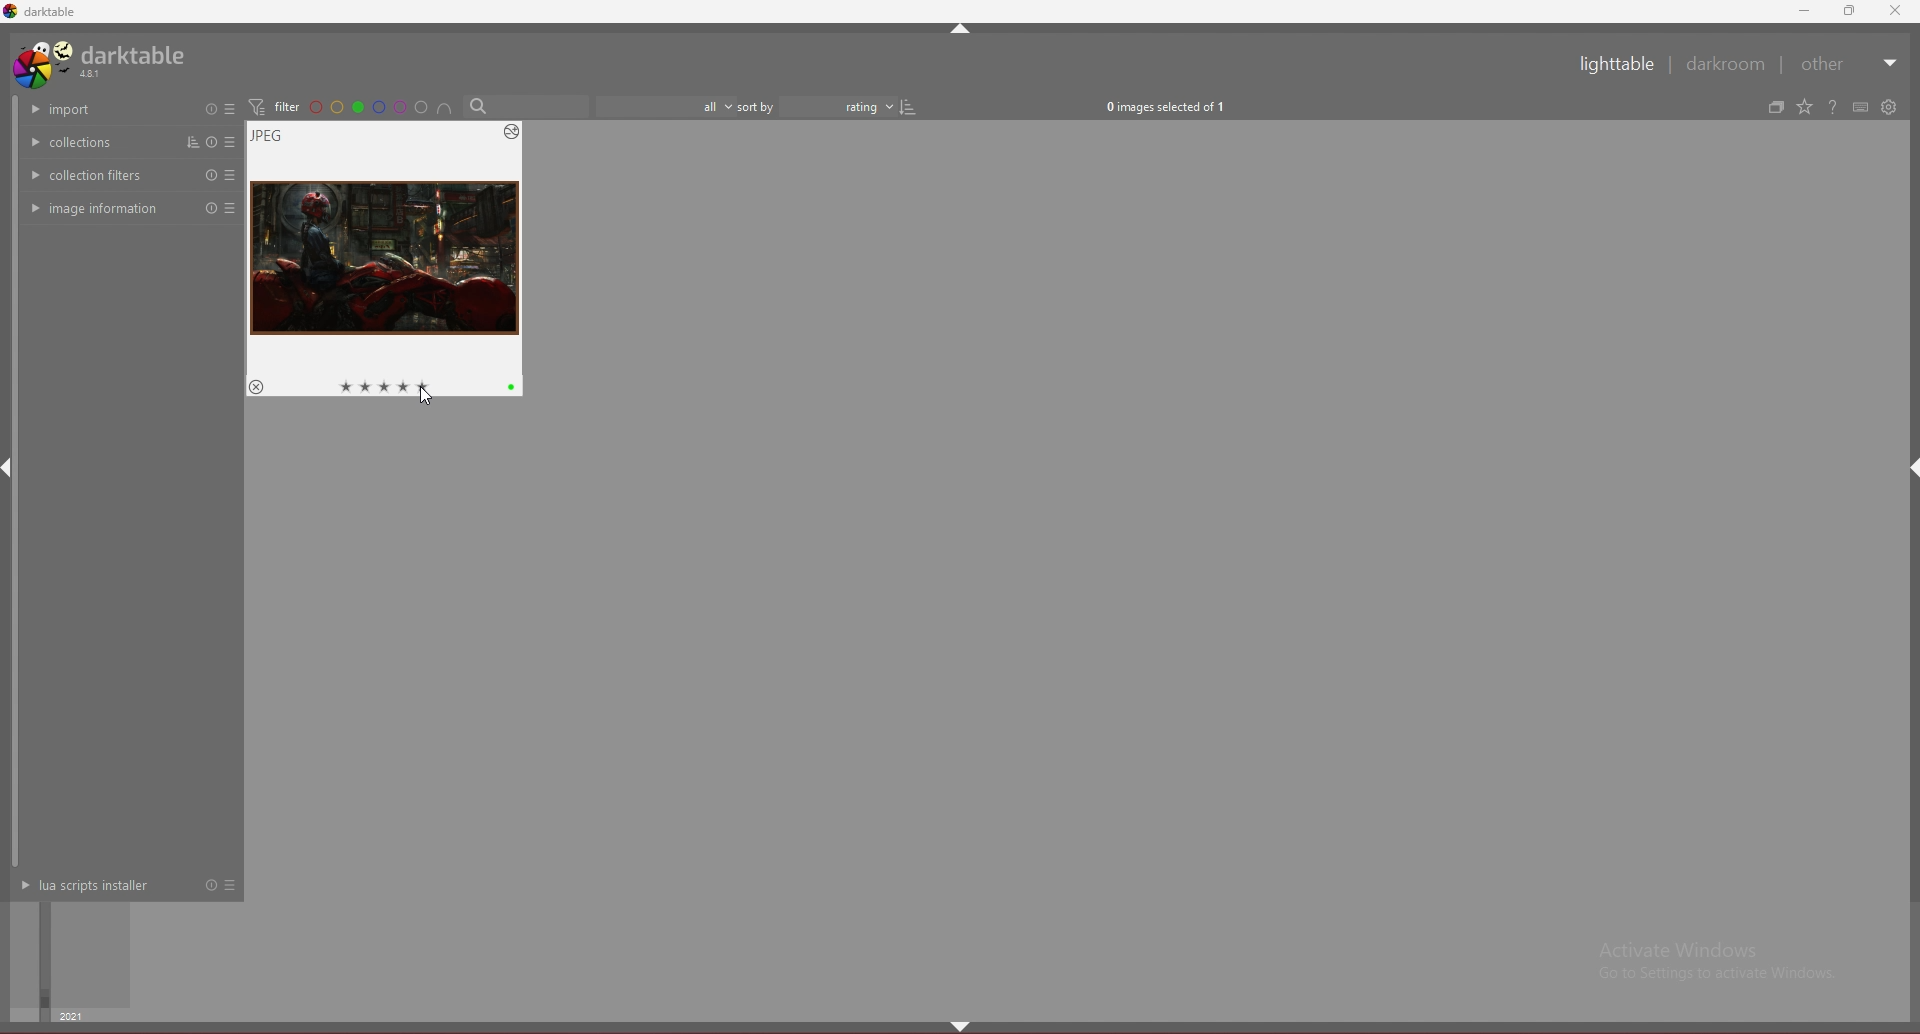  I want to click on Search bar, so click(526, 107).